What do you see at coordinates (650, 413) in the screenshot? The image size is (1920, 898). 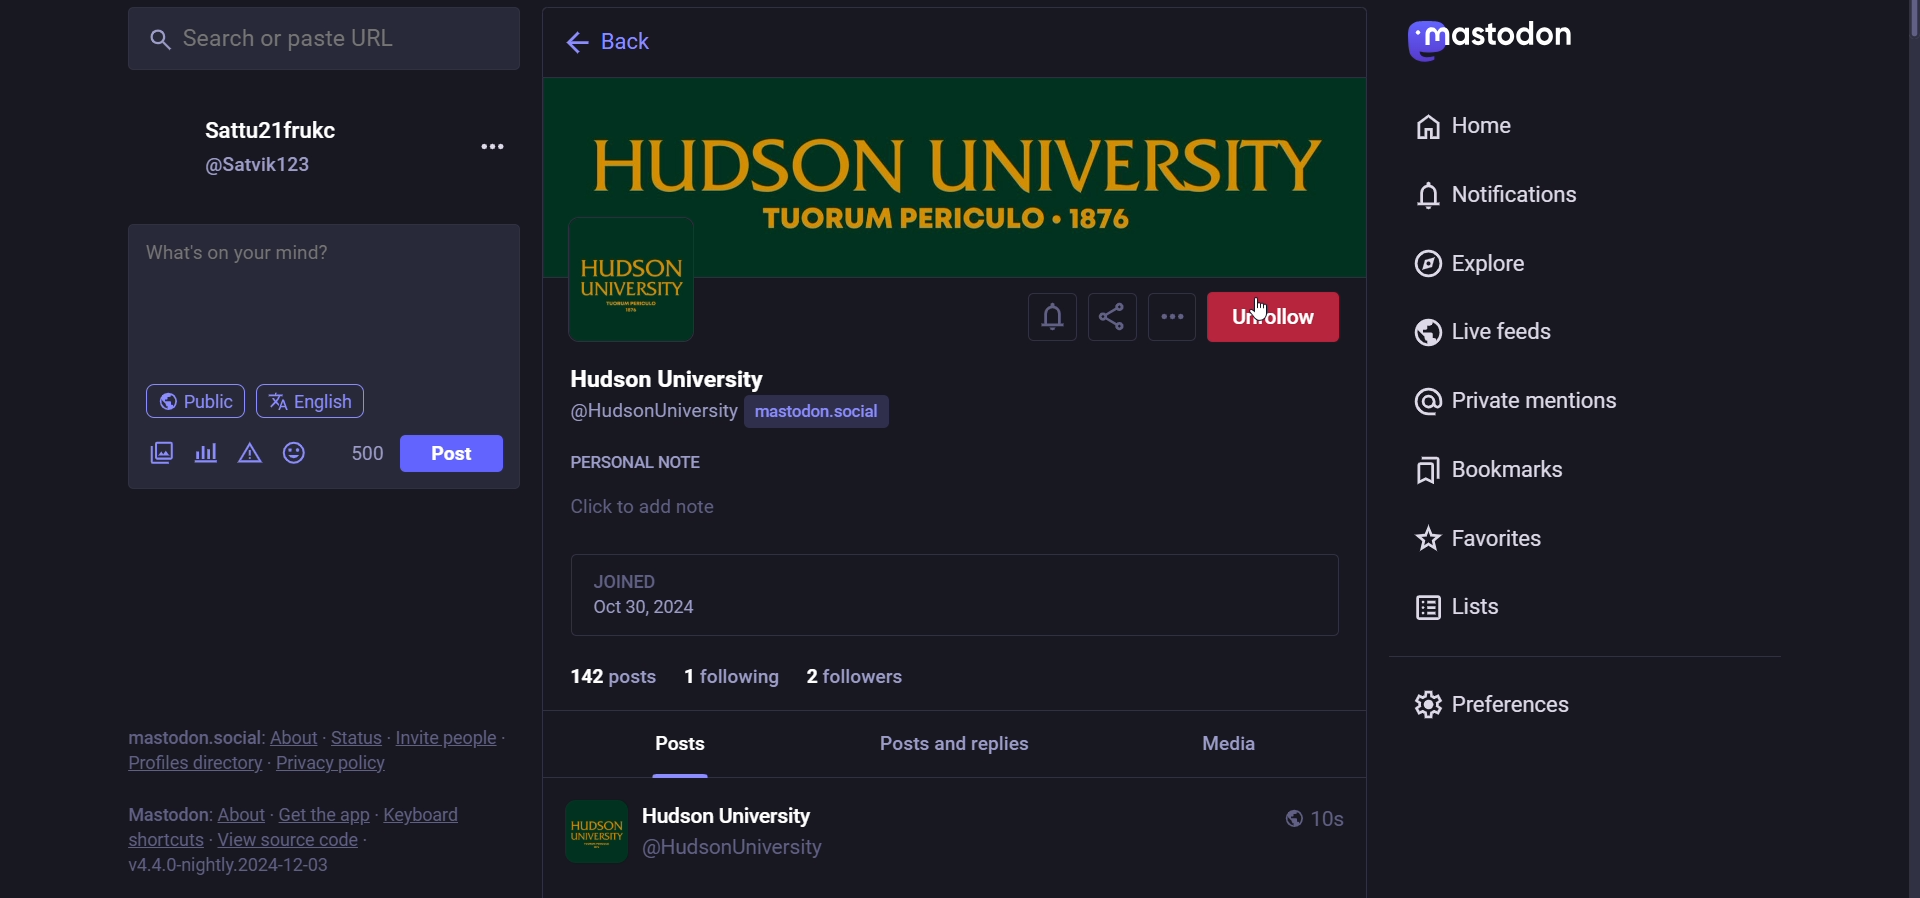 I see `@HudsonUniversity` at bounding box center [650, 413].